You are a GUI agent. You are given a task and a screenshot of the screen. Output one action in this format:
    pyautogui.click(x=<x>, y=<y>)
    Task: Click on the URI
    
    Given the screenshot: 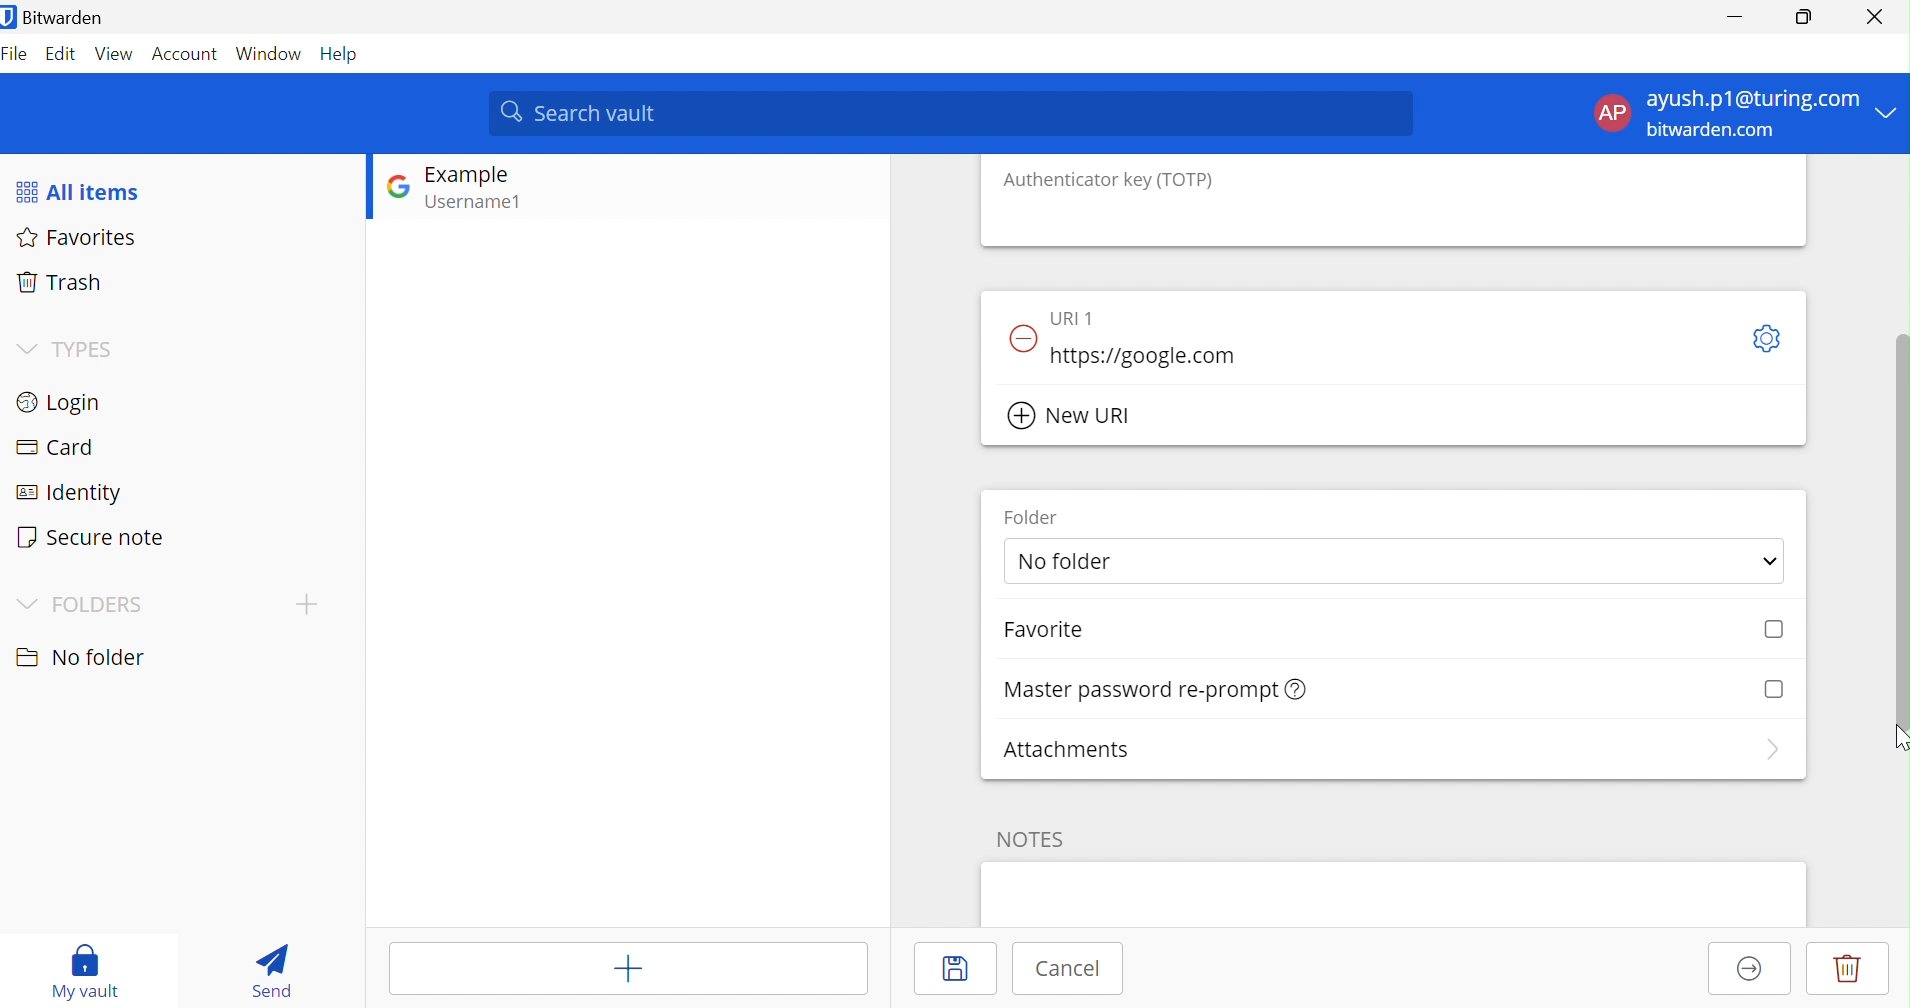 What is the action you would take?
    pyautogui.click(x=1076, y=315)
    